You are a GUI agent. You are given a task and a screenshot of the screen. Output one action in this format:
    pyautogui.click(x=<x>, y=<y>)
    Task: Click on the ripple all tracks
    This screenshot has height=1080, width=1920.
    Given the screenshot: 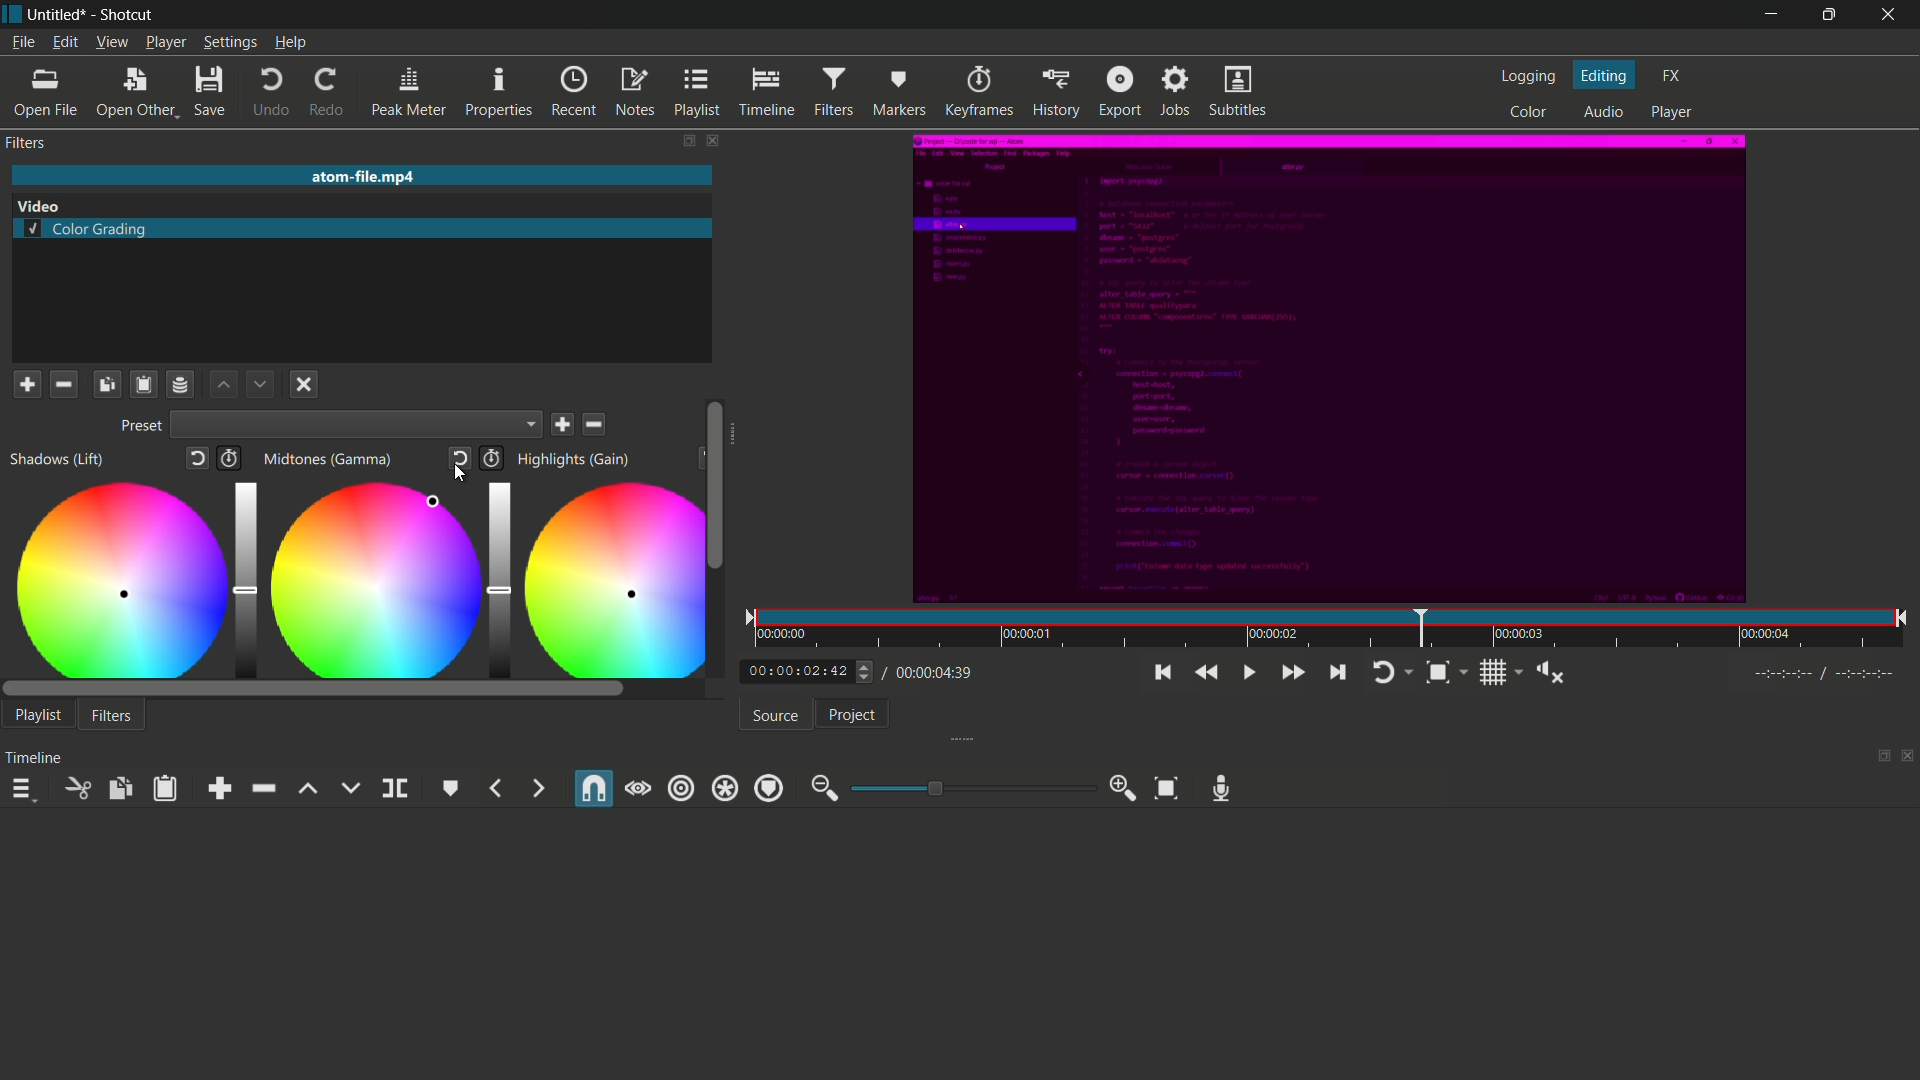 What is the action you would take?
    pyautogui.click(x=724, y=790)
    